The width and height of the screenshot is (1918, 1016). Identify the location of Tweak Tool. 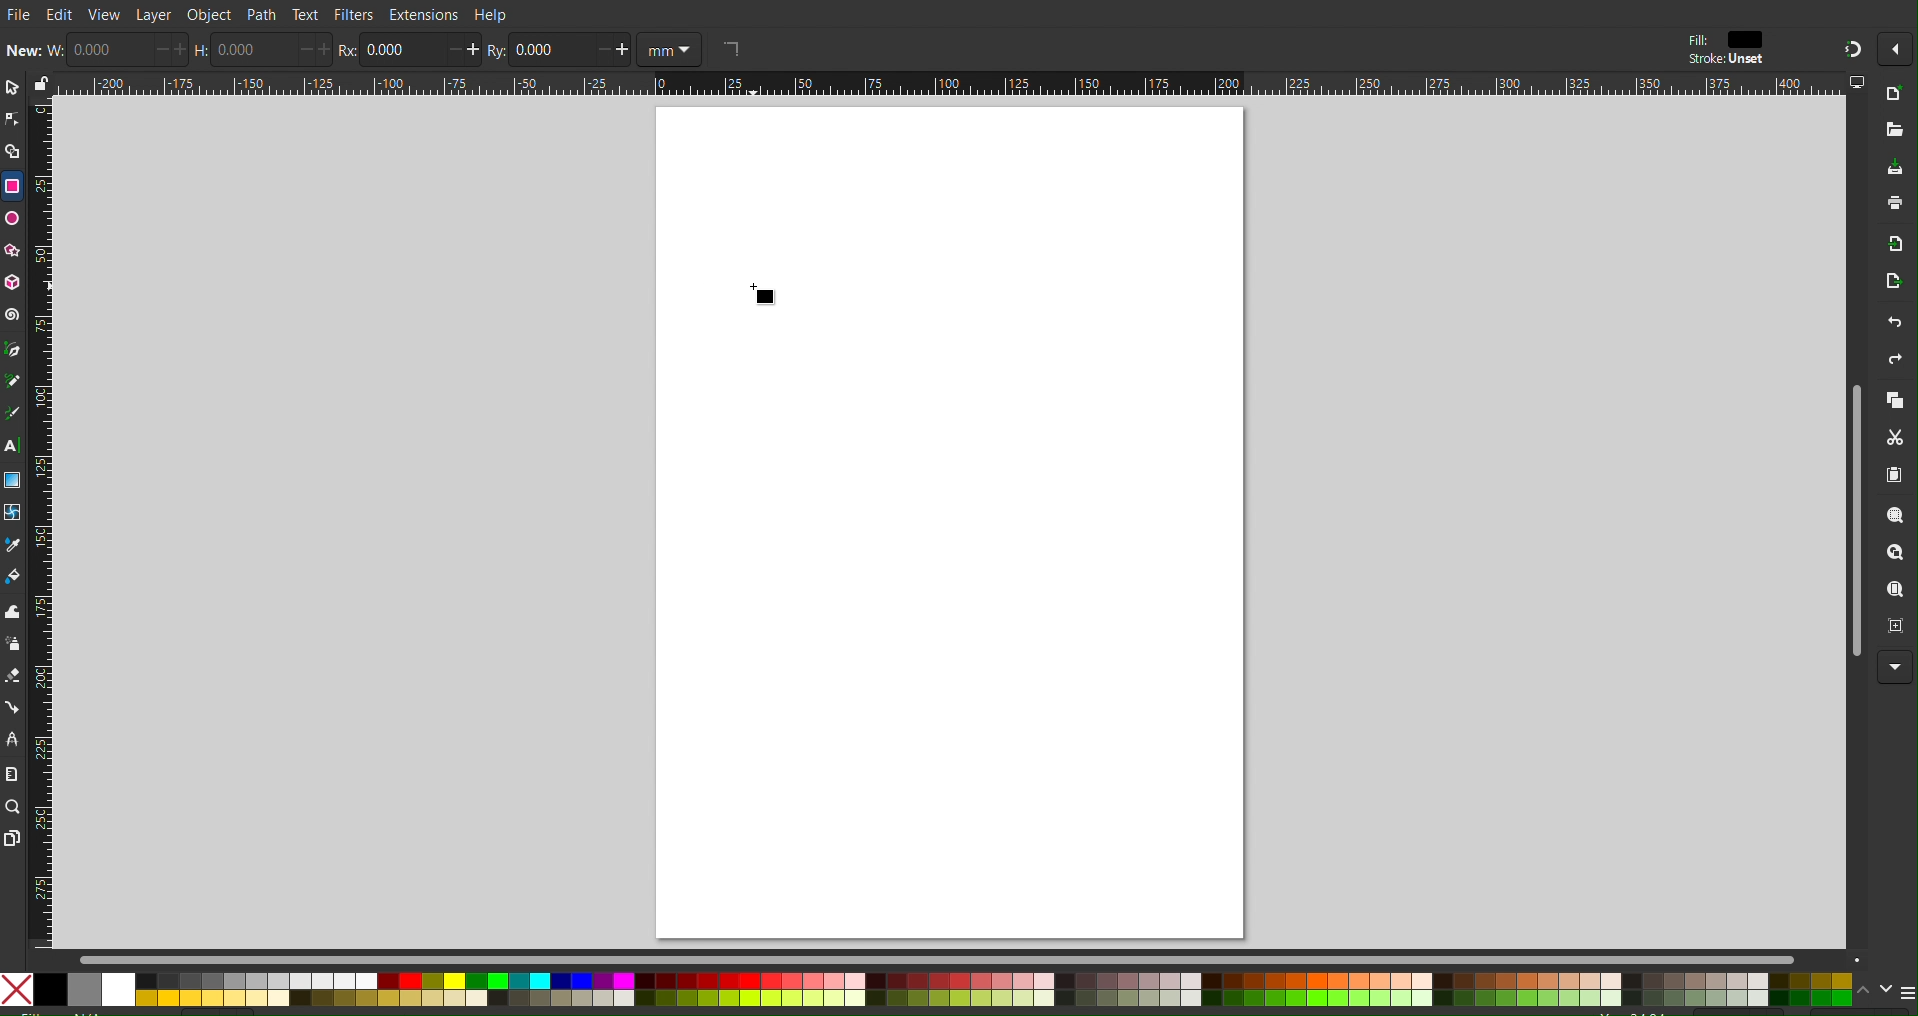
(12, 615).